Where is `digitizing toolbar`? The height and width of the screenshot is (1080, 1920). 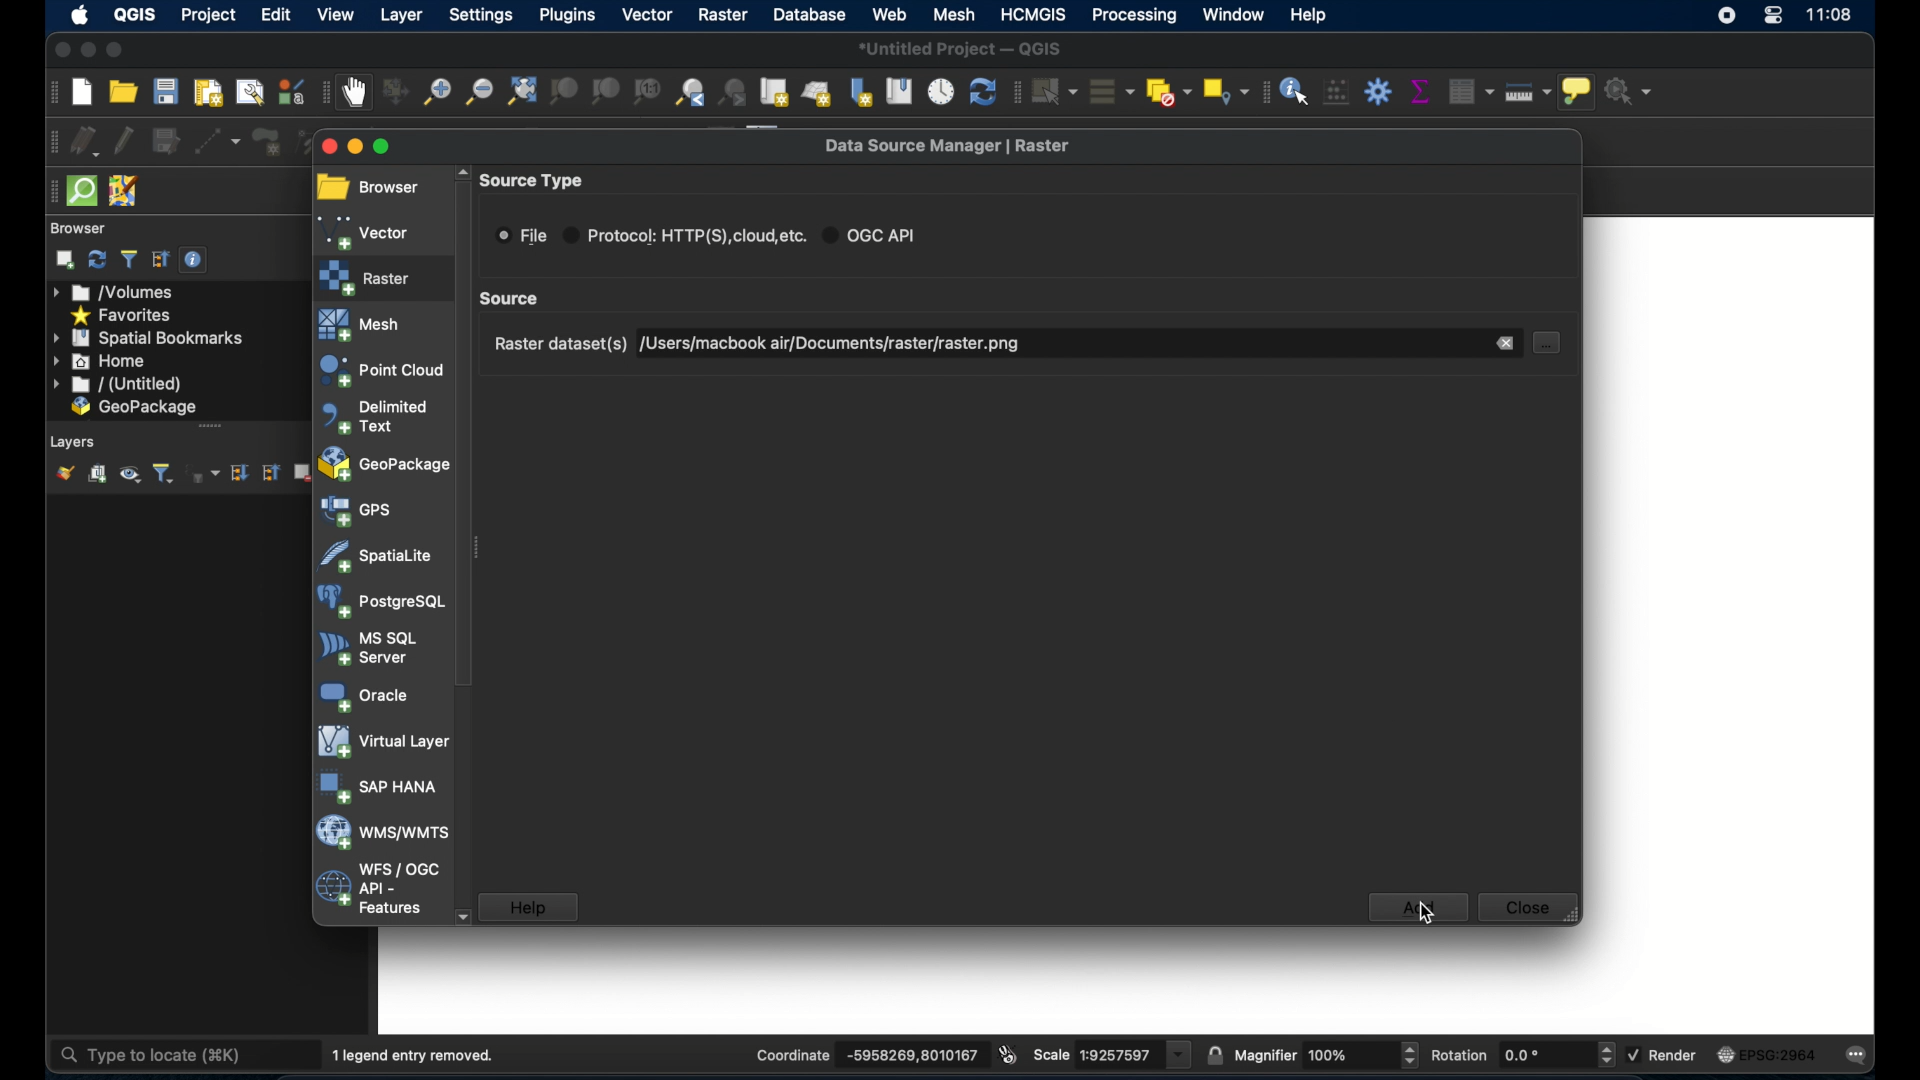
digitizing toolbar is located at coordinates (47, 142).